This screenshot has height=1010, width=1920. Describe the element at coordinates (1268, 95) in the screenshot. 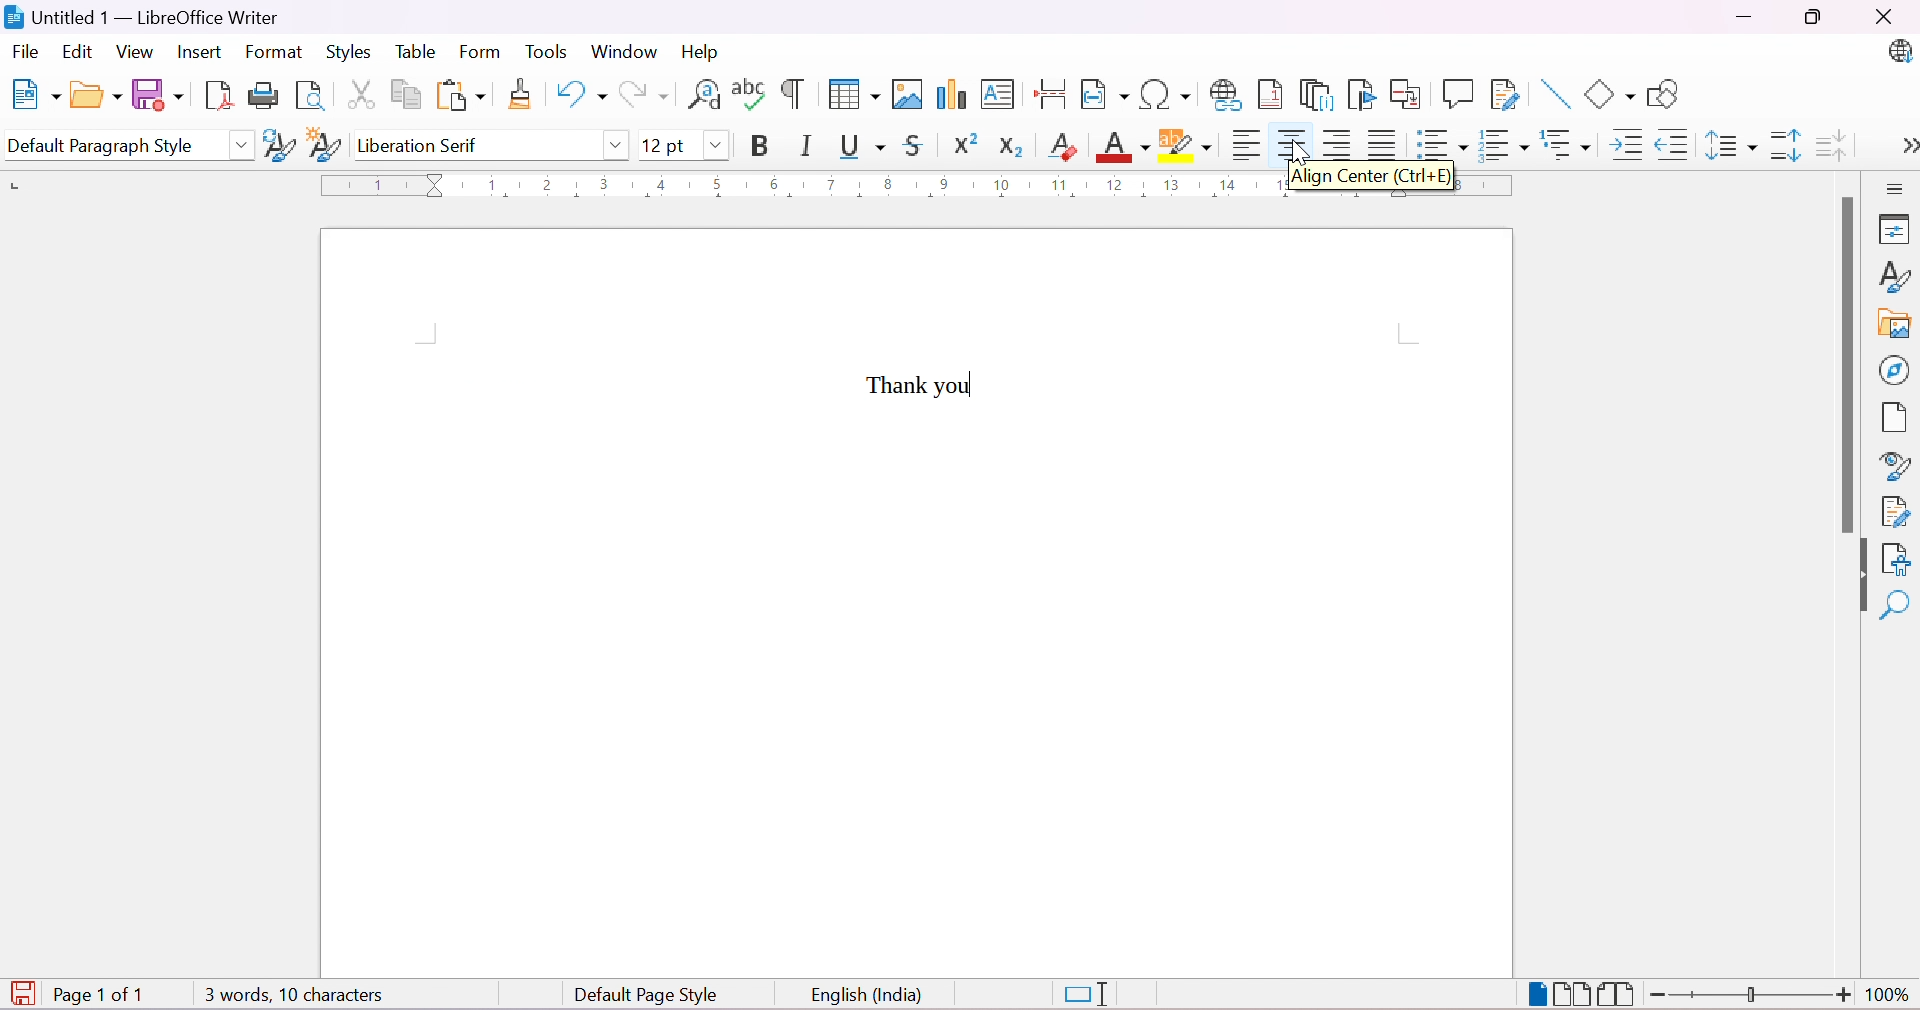

I see `Insert Footnote` at that location.